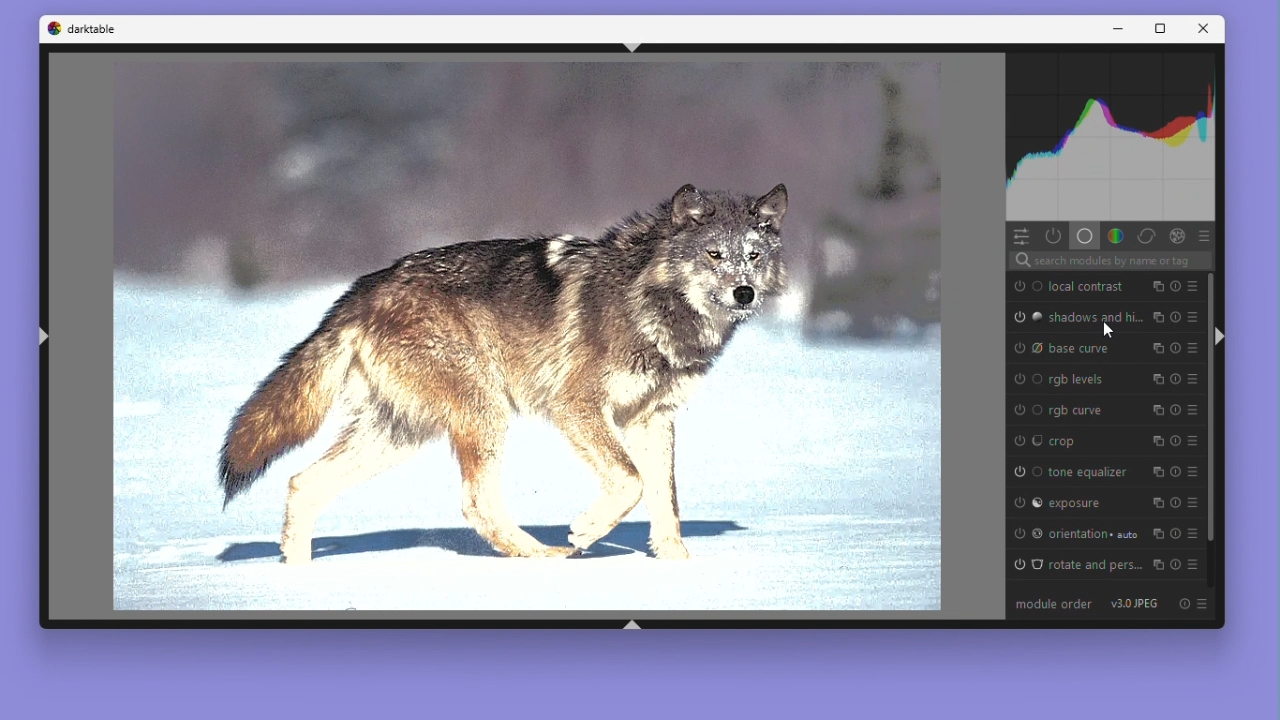 The height and width of the screenshot is (720, 1280). Describe the element at coordinates (1193, 534) in the screenshot. I see `presets` at that location.